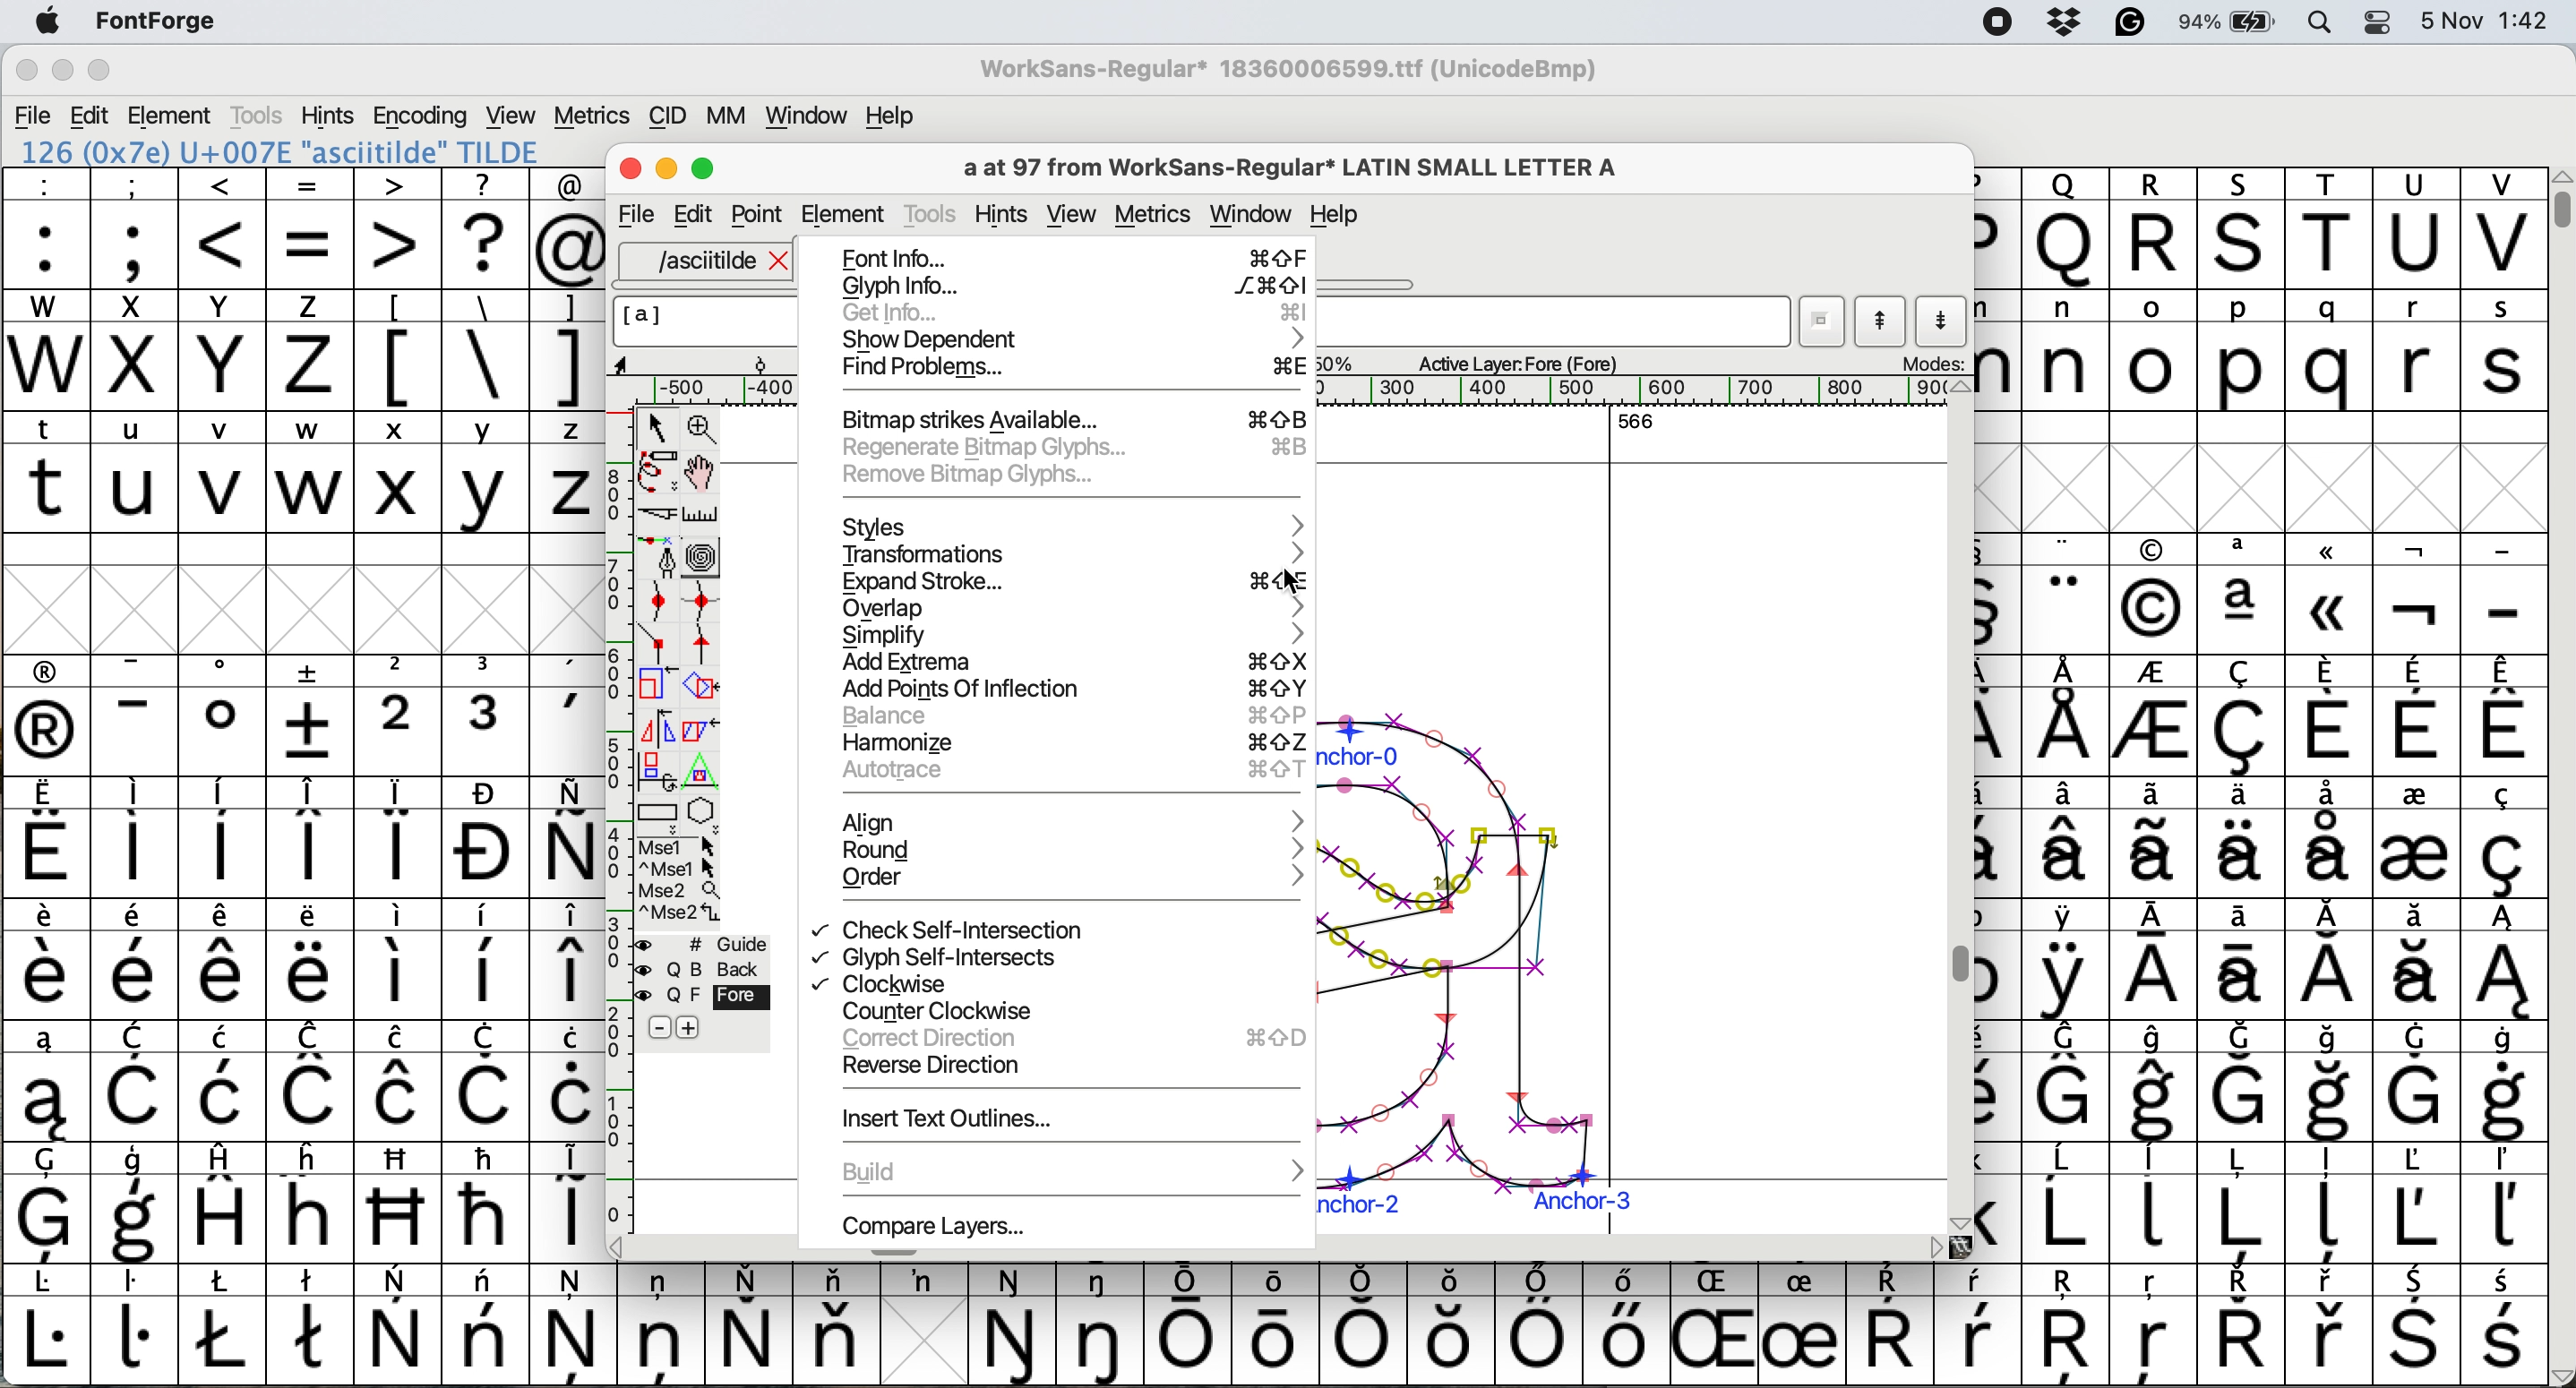 This screenshot has width=2576, height=1388. I want to click on z, so click(568, 471).